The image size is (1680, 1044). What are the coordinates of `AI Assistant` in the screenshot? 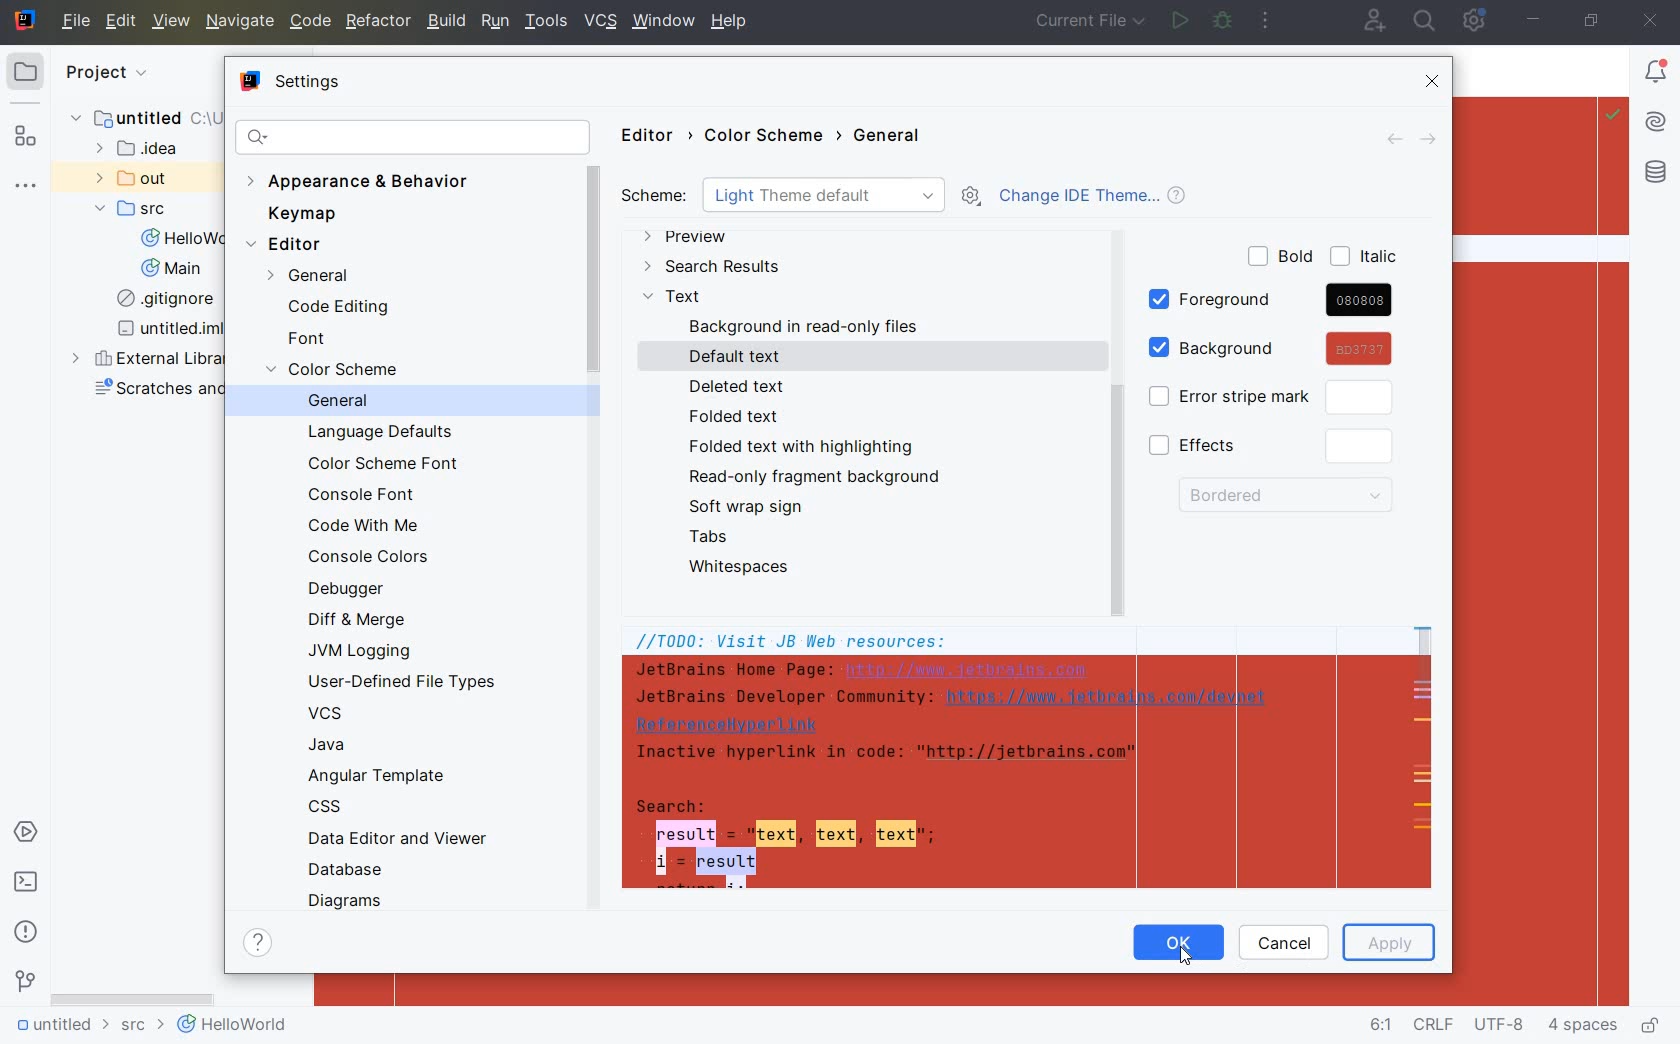 It's located at (1656, 125).